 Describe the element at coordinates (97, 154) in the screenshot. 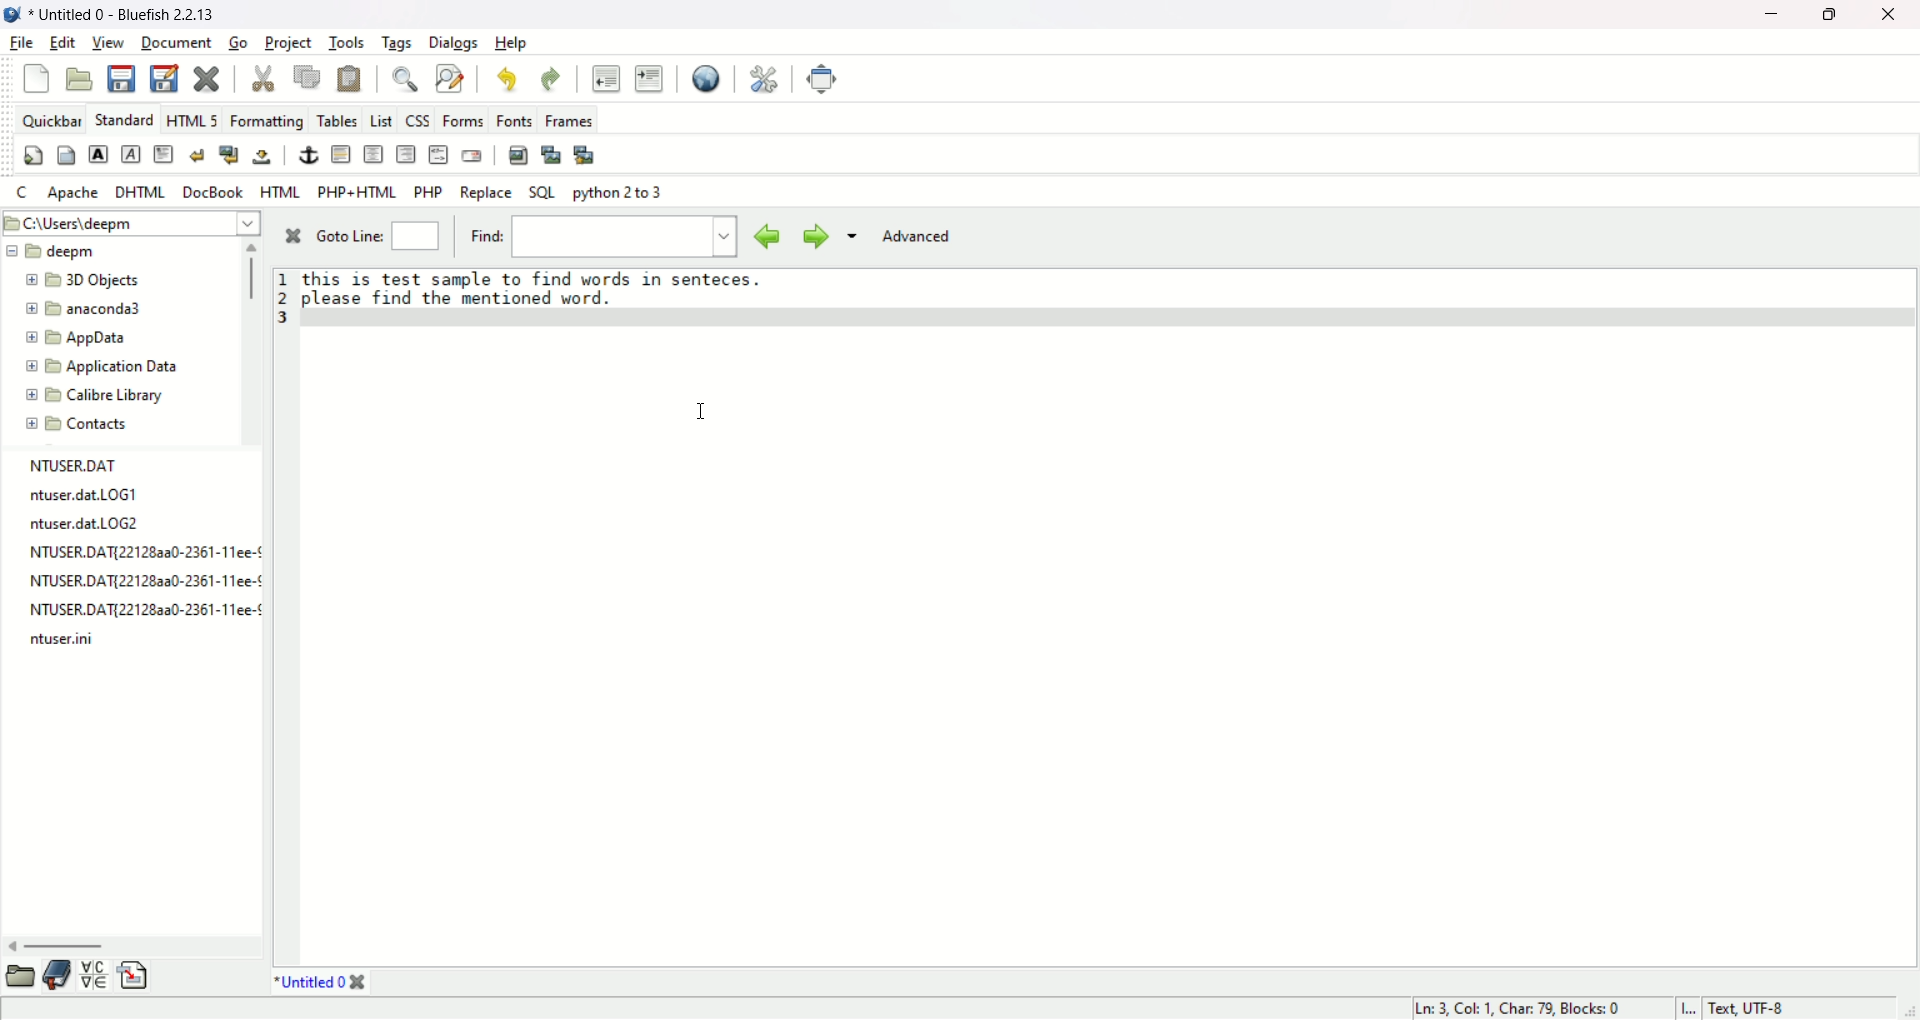

I see `strong` at that location.